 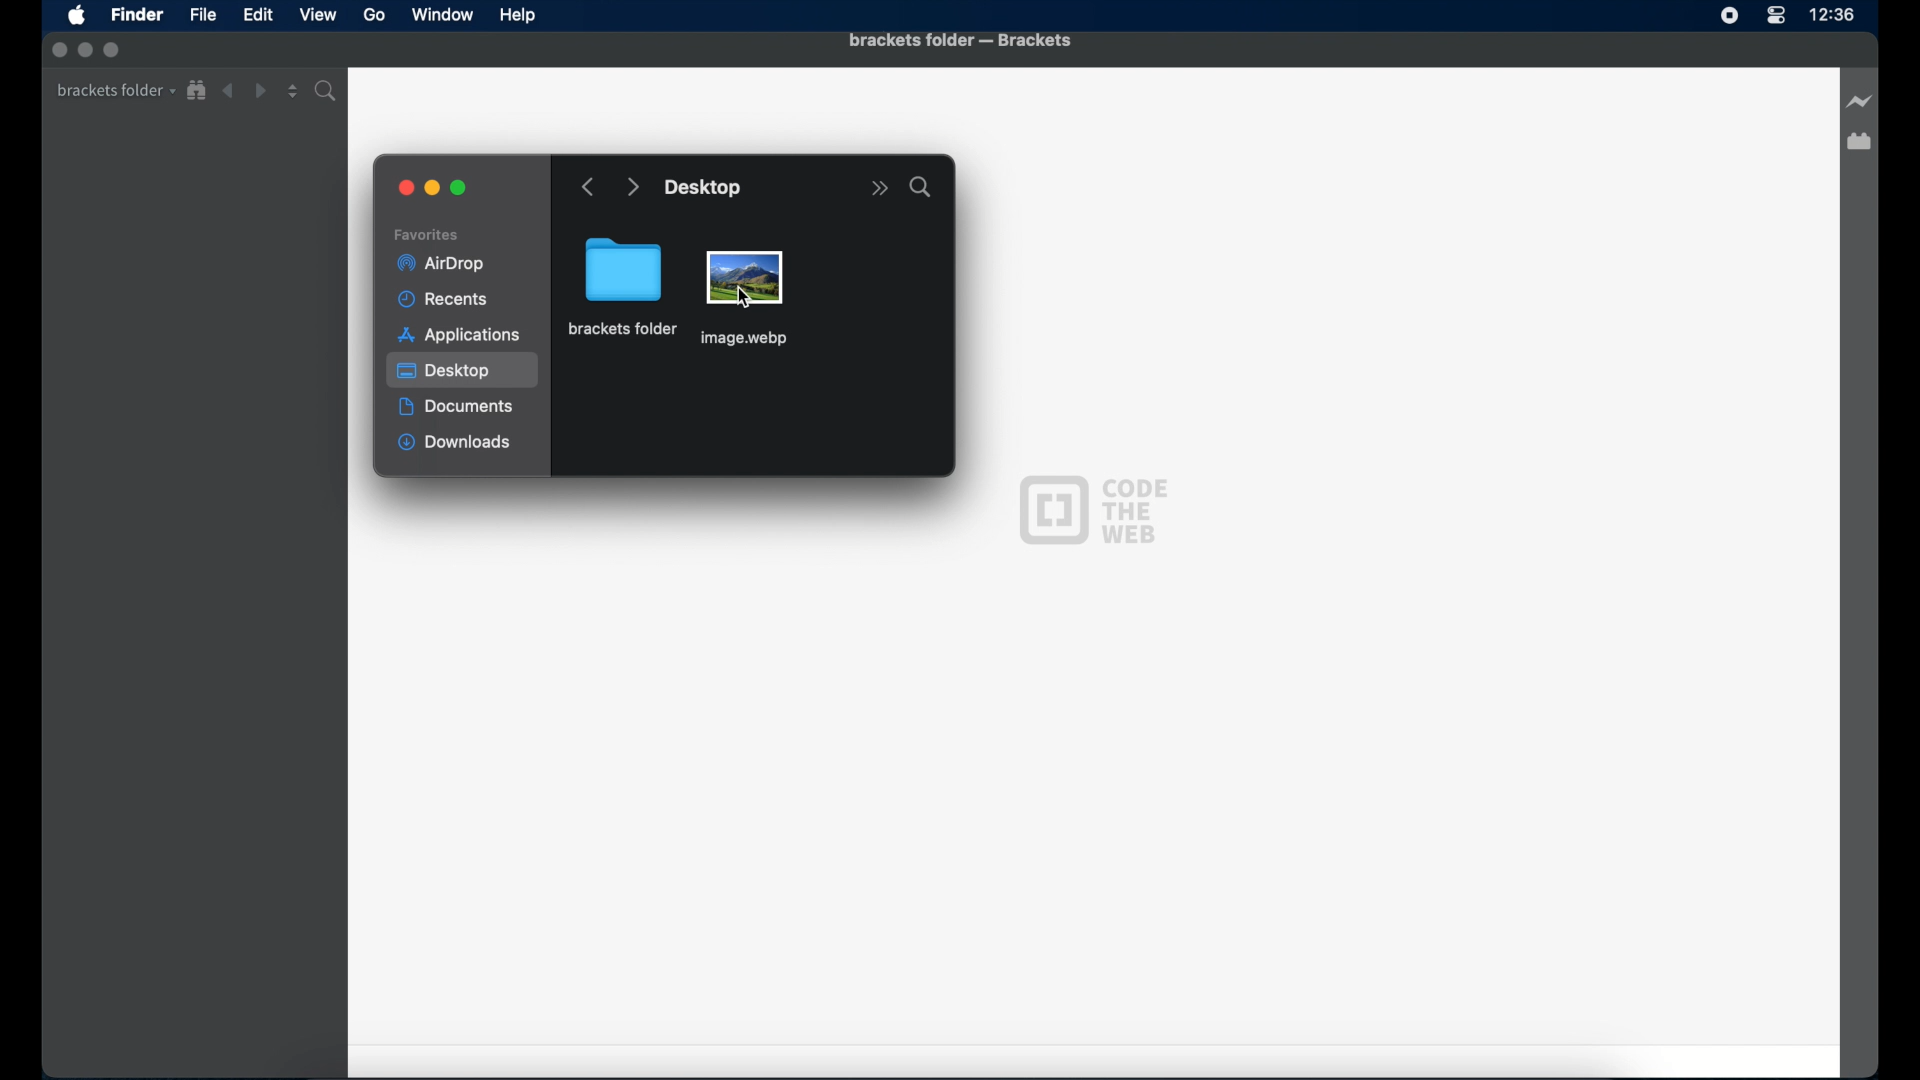 I want to click on desktop, so click(x=464, y=371).